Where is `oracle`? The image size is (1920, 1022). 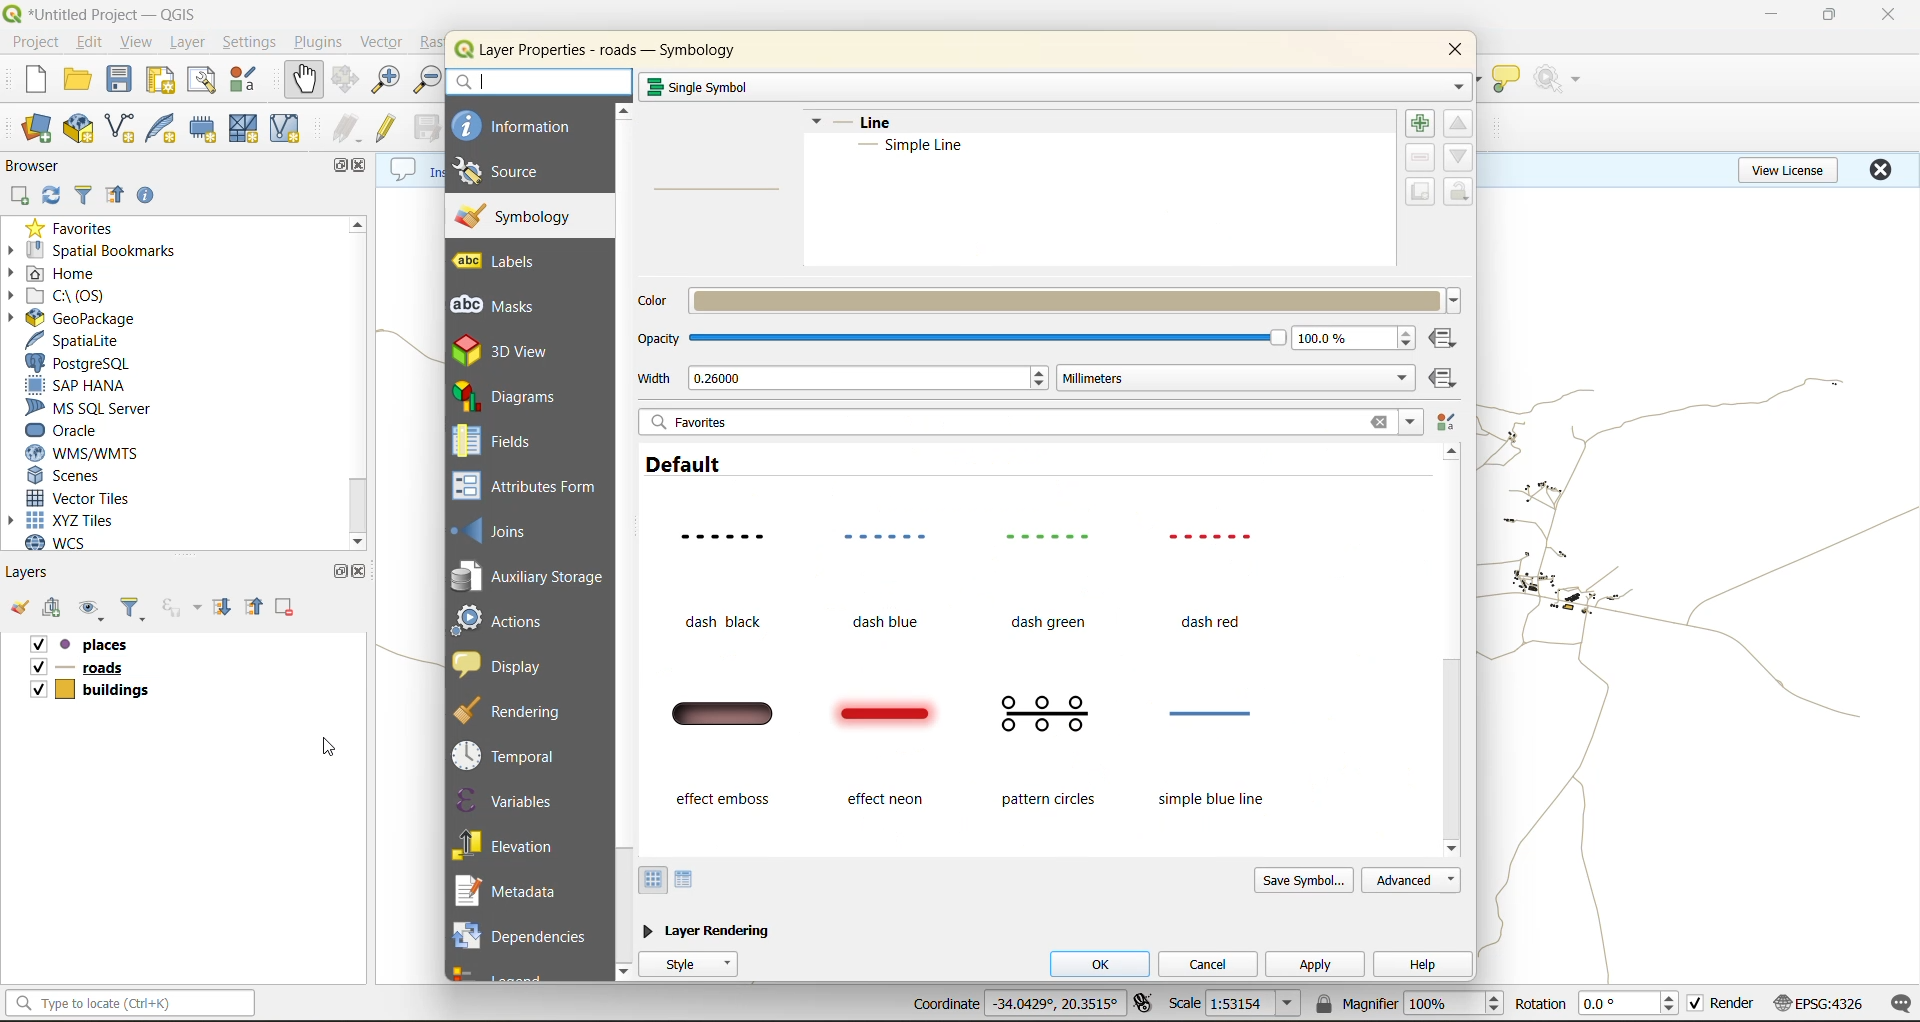
oracle is located at coordinates (76, 430).